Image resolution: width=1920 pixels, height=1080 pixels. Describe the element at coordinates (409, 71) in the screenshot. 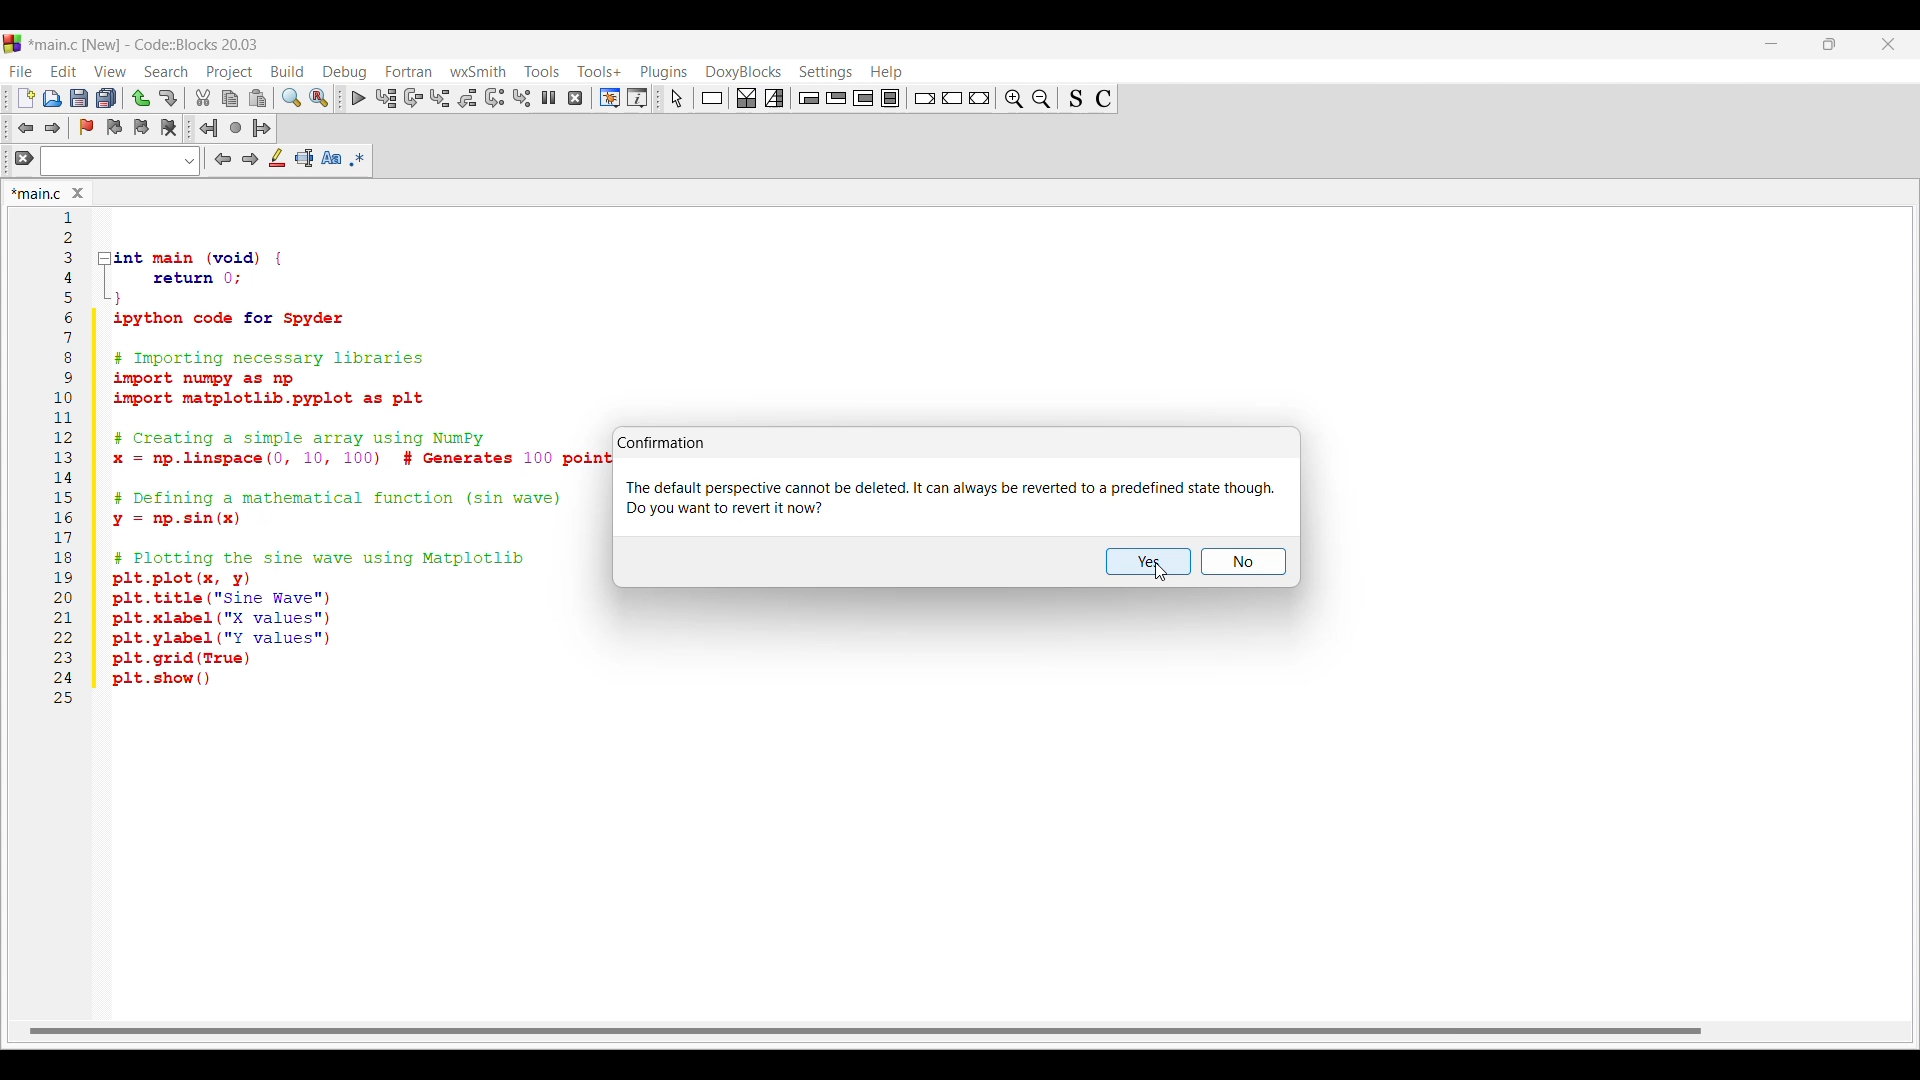

I see `Fortran menu` at that location.